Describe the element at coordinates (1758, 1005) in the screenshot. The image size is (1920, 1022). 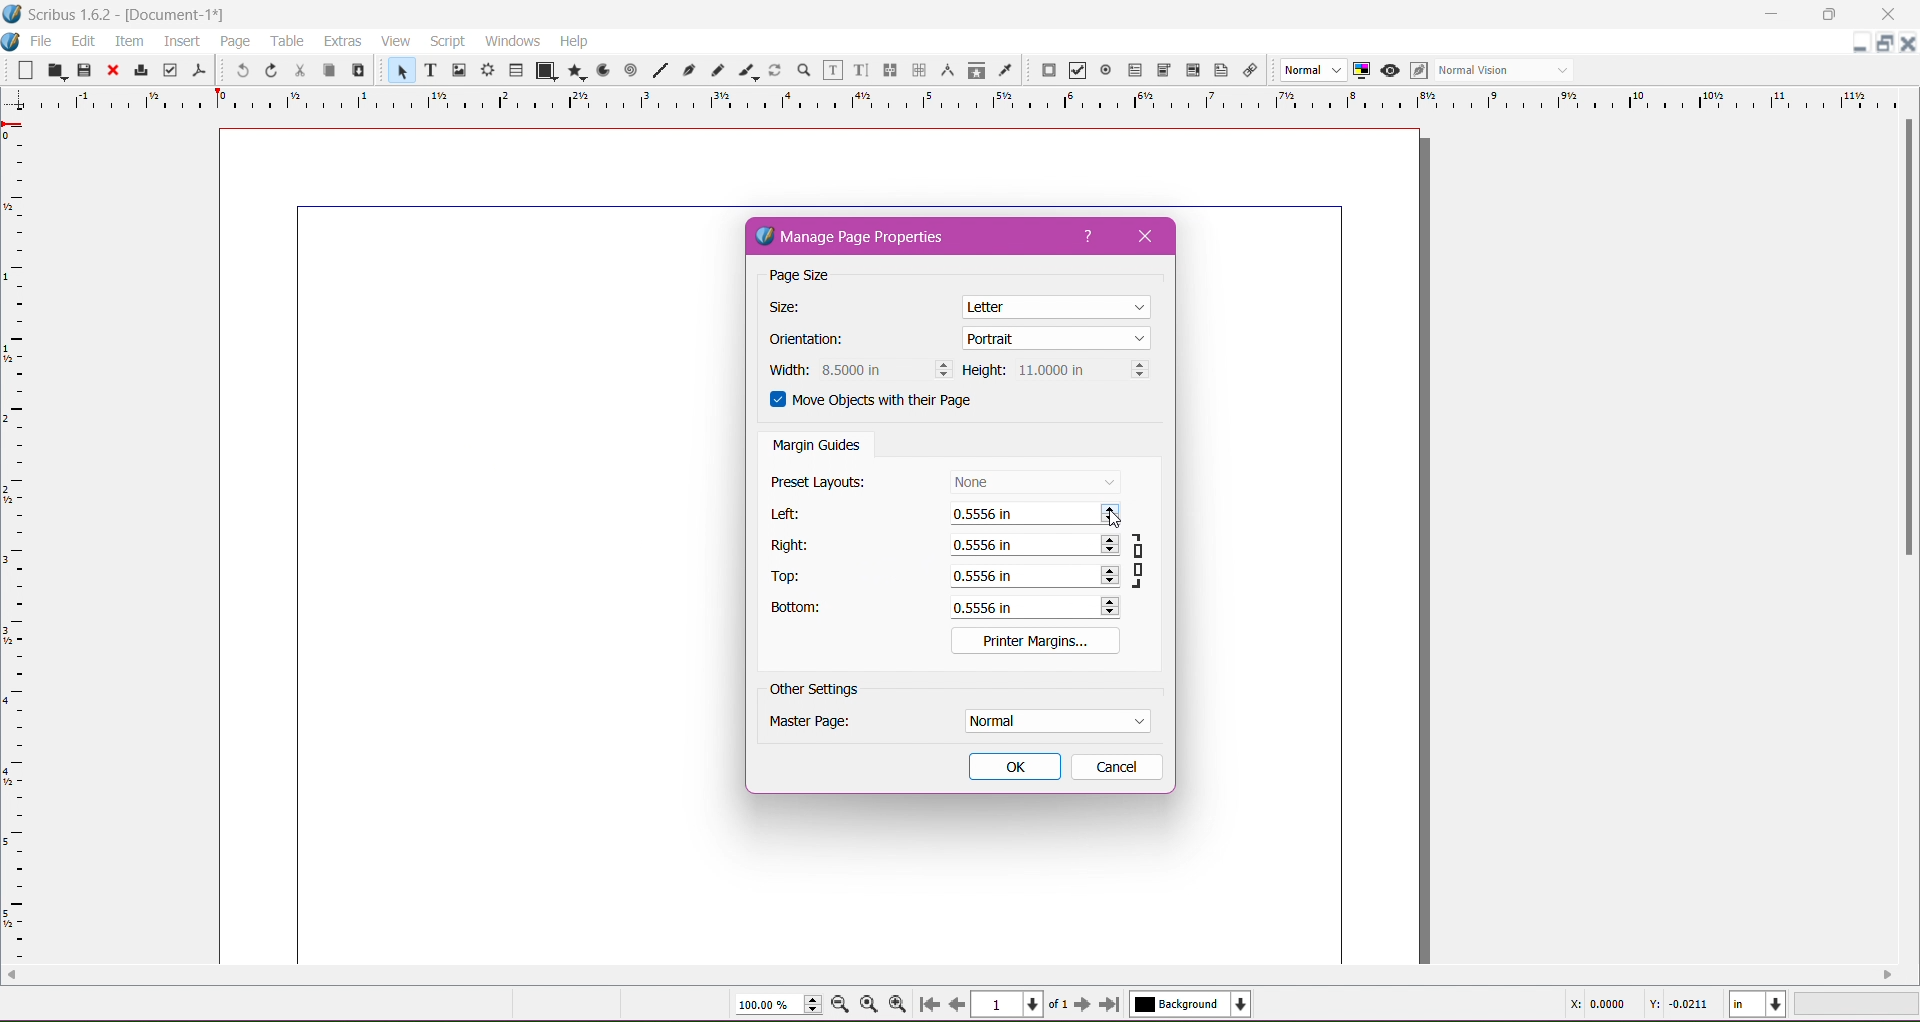
I see `Select the current unit` at that location.